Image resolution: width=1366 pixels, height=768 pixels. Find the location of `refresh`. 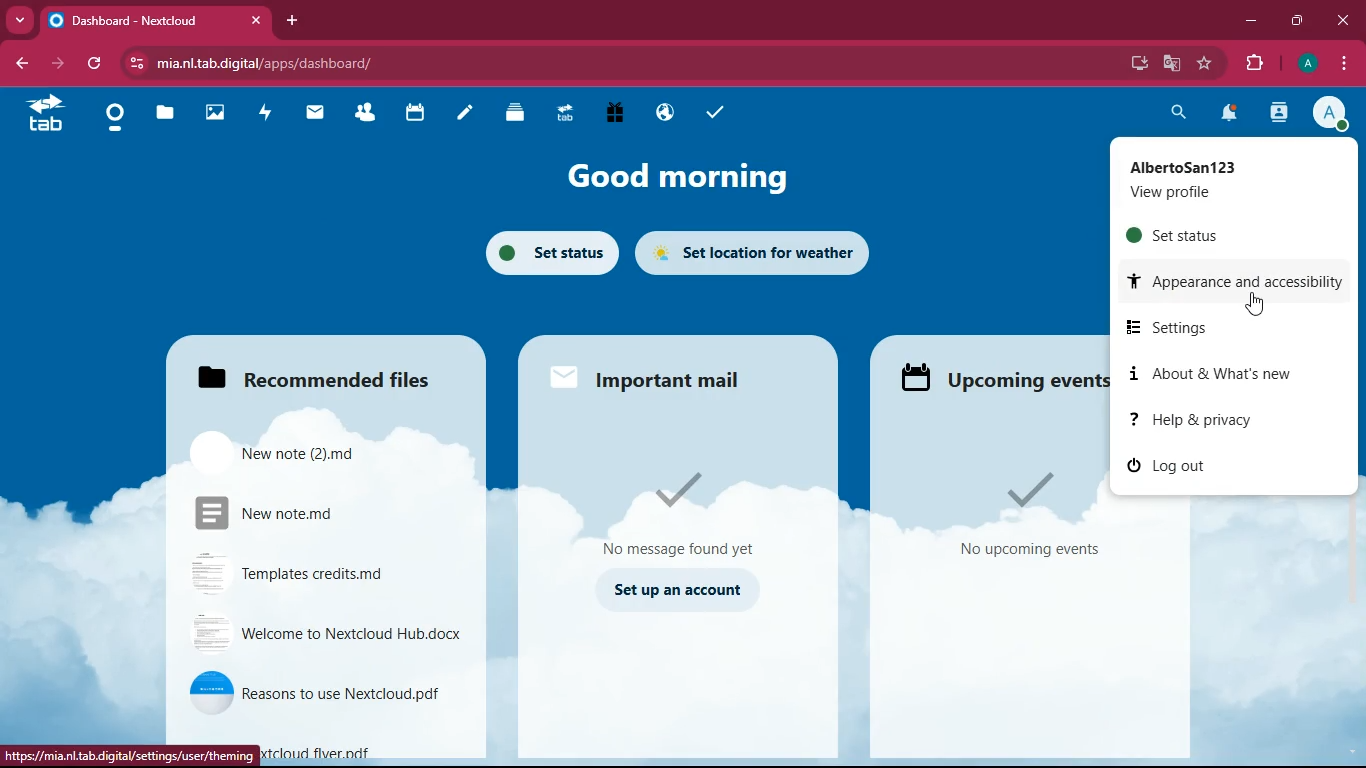

refresh is located at coordinates (98, 63).